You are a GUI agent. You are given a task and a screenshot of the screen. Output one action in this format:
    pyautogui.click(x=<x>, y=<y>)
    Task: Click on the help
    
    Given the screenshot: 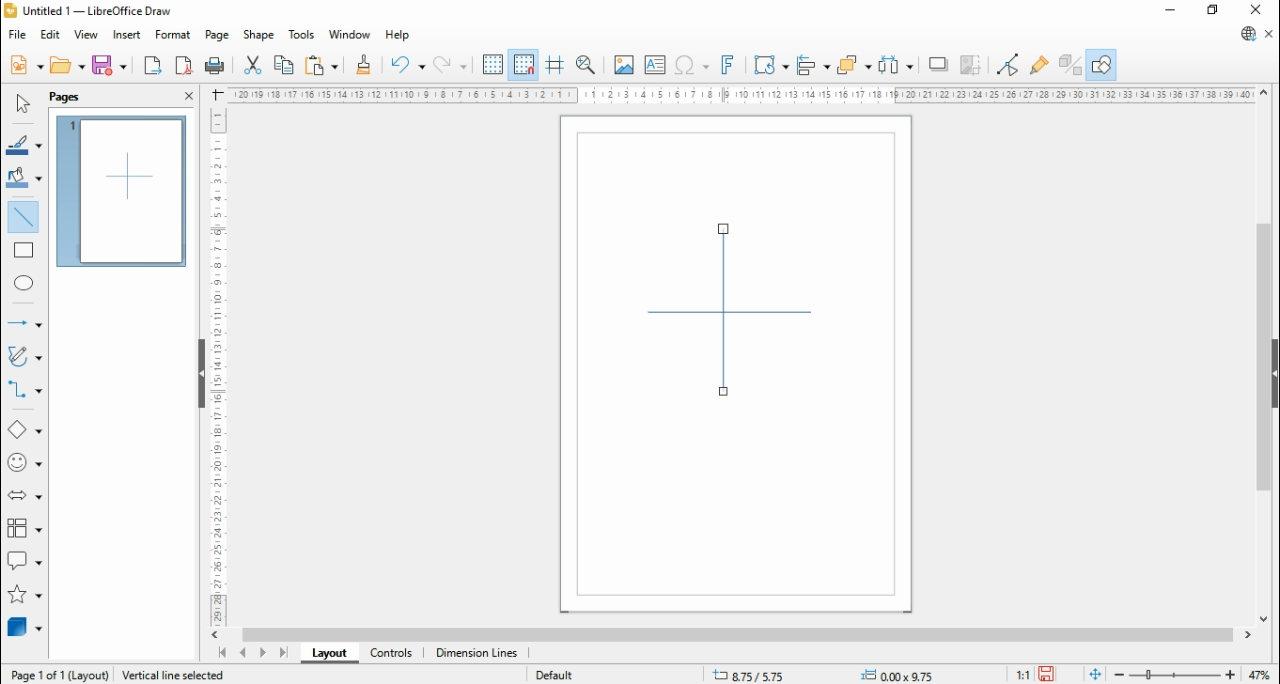 What is the action you would take?
    pyautogui.click(x=398, y=35)
    